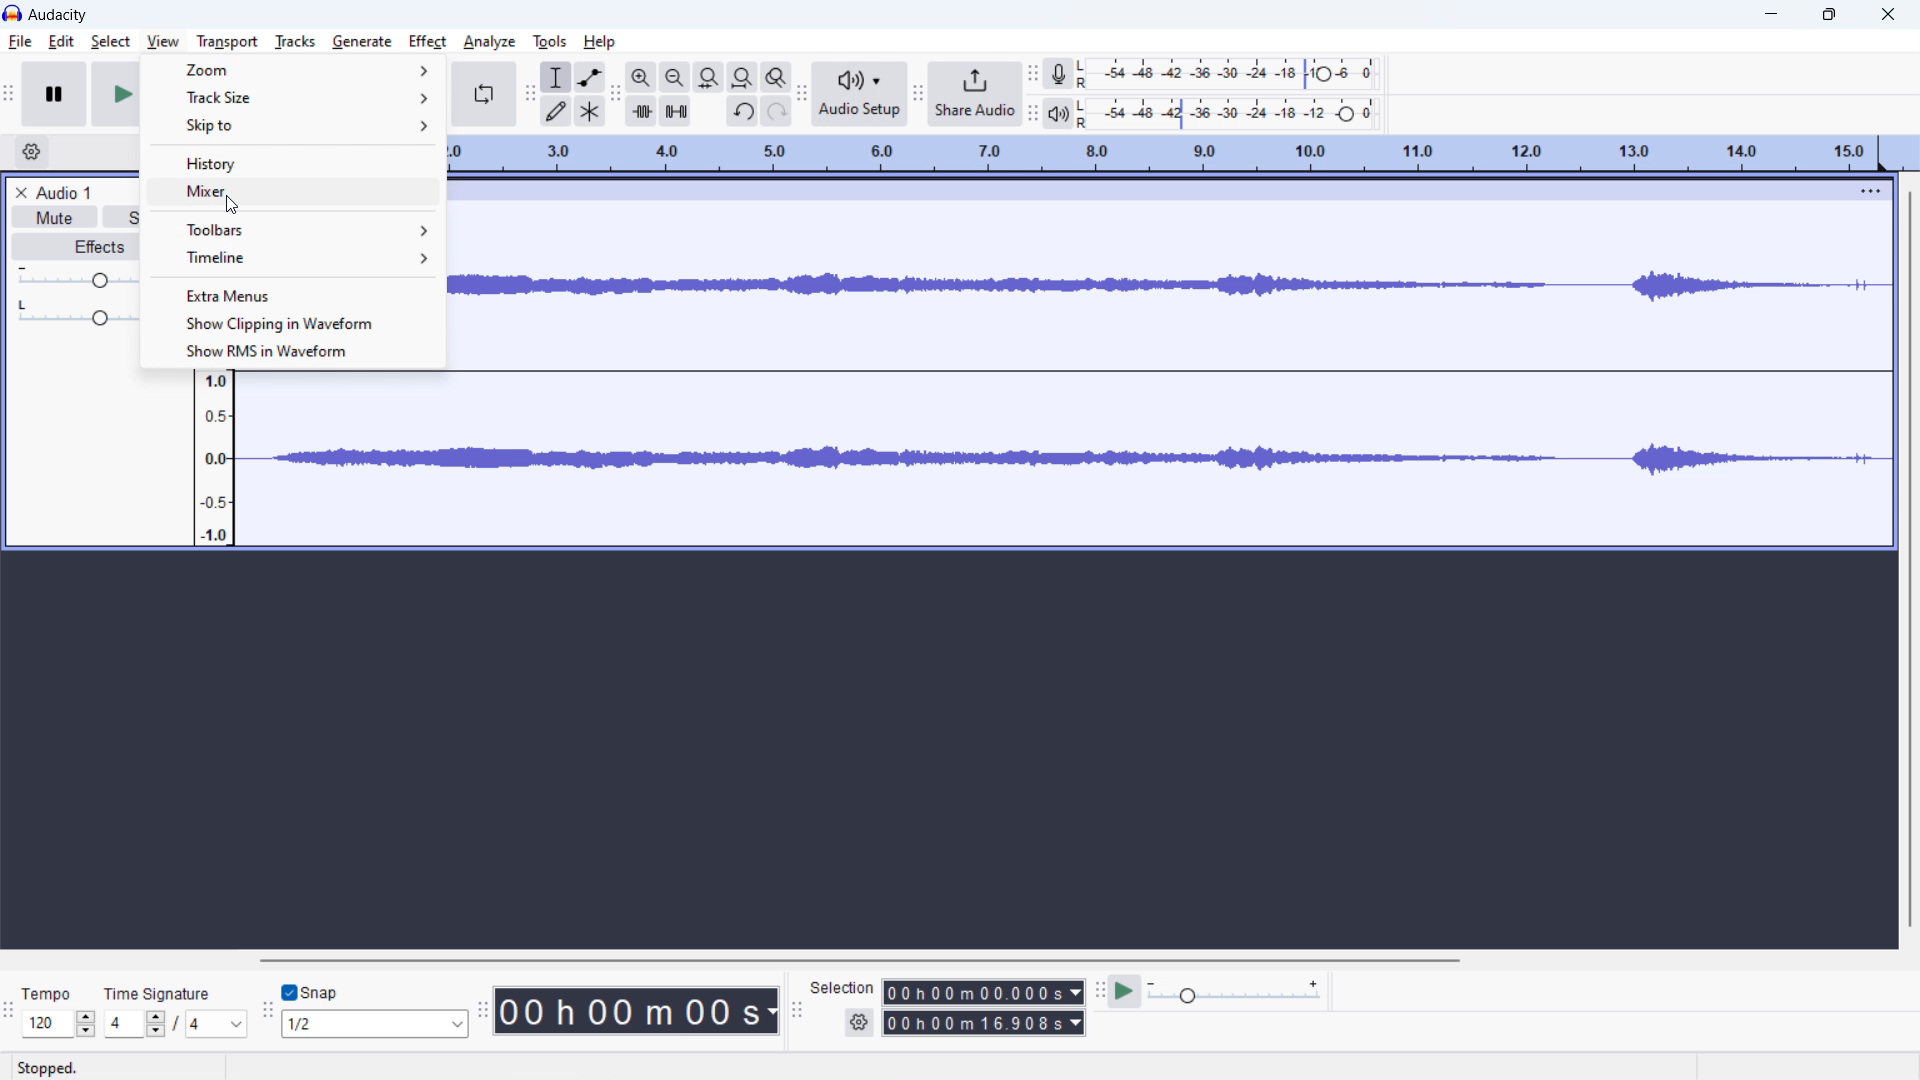 The width and height of the screenshot is (1920, 1080). Describe the element at coordinates (1087, 91) in the screenshot. I see `L R L R` at that location.